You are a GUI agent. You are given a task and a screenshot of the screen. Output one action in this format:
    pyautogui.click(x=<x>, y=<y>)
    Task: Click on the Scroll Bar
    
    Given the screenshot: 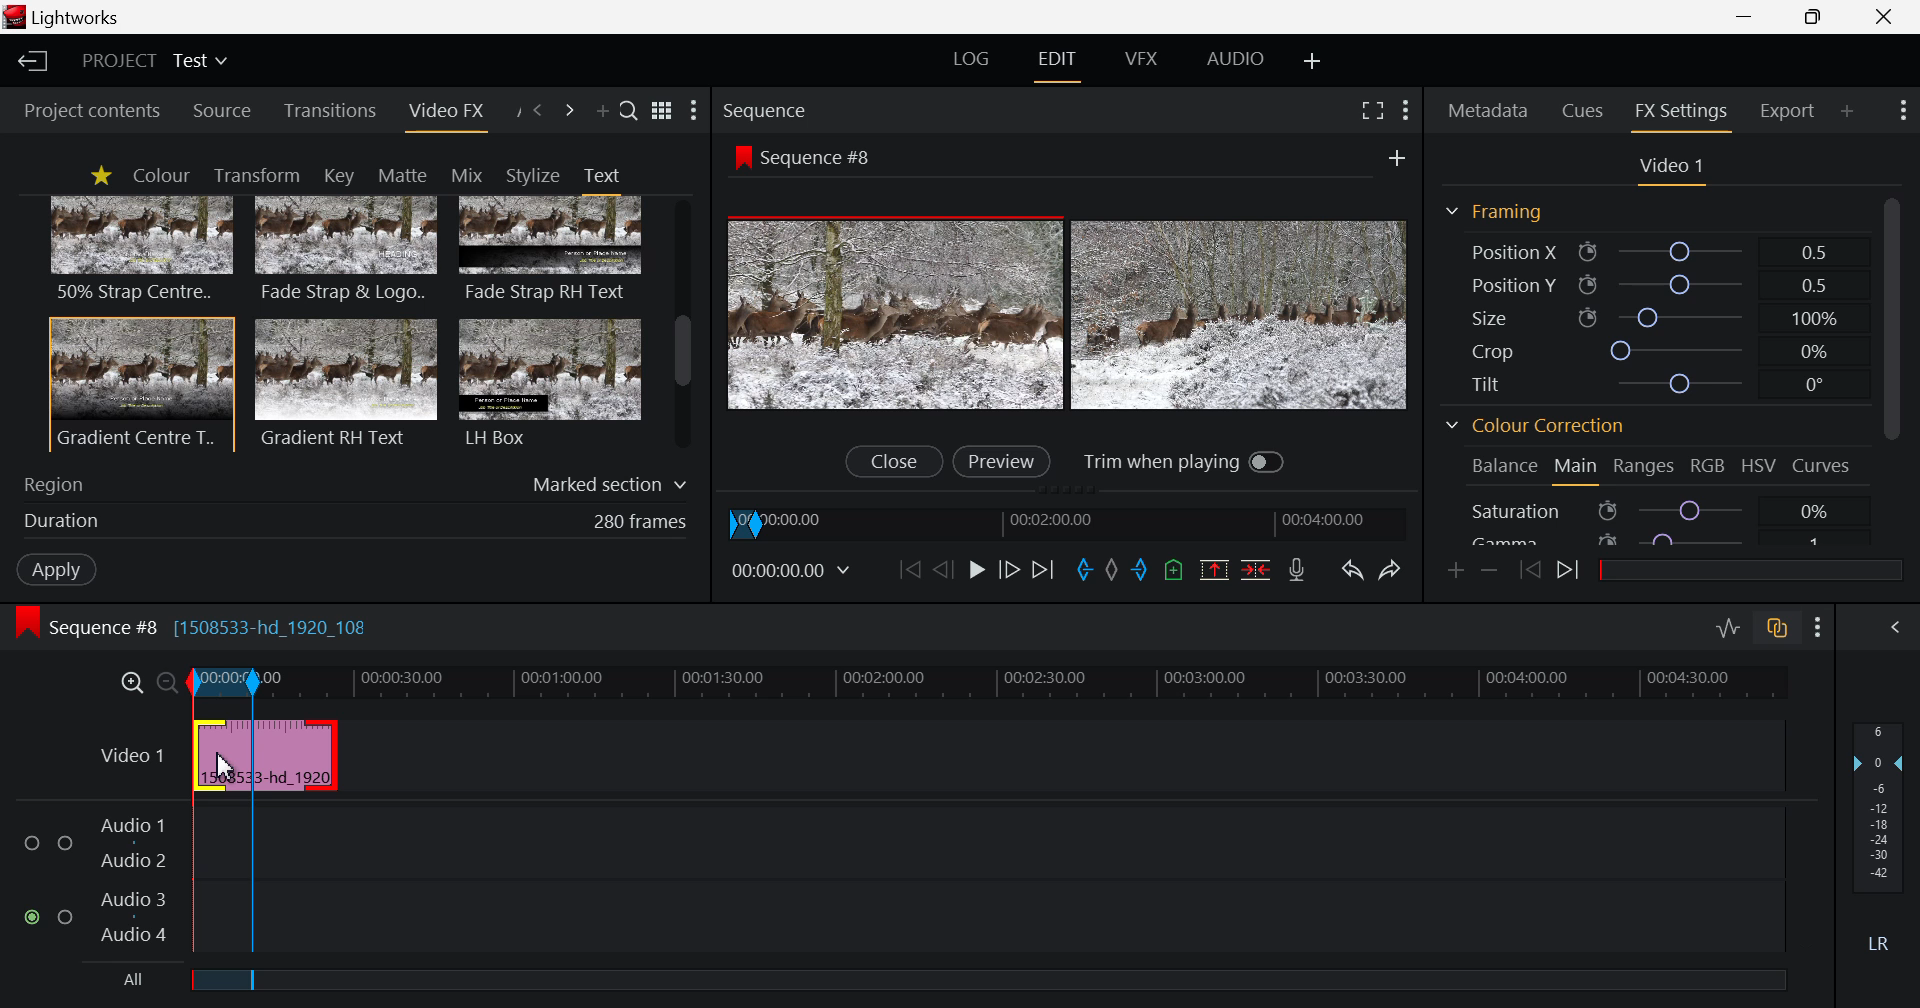 What is the action you would take?
    pyautogui.click(x=683, y=326)
    